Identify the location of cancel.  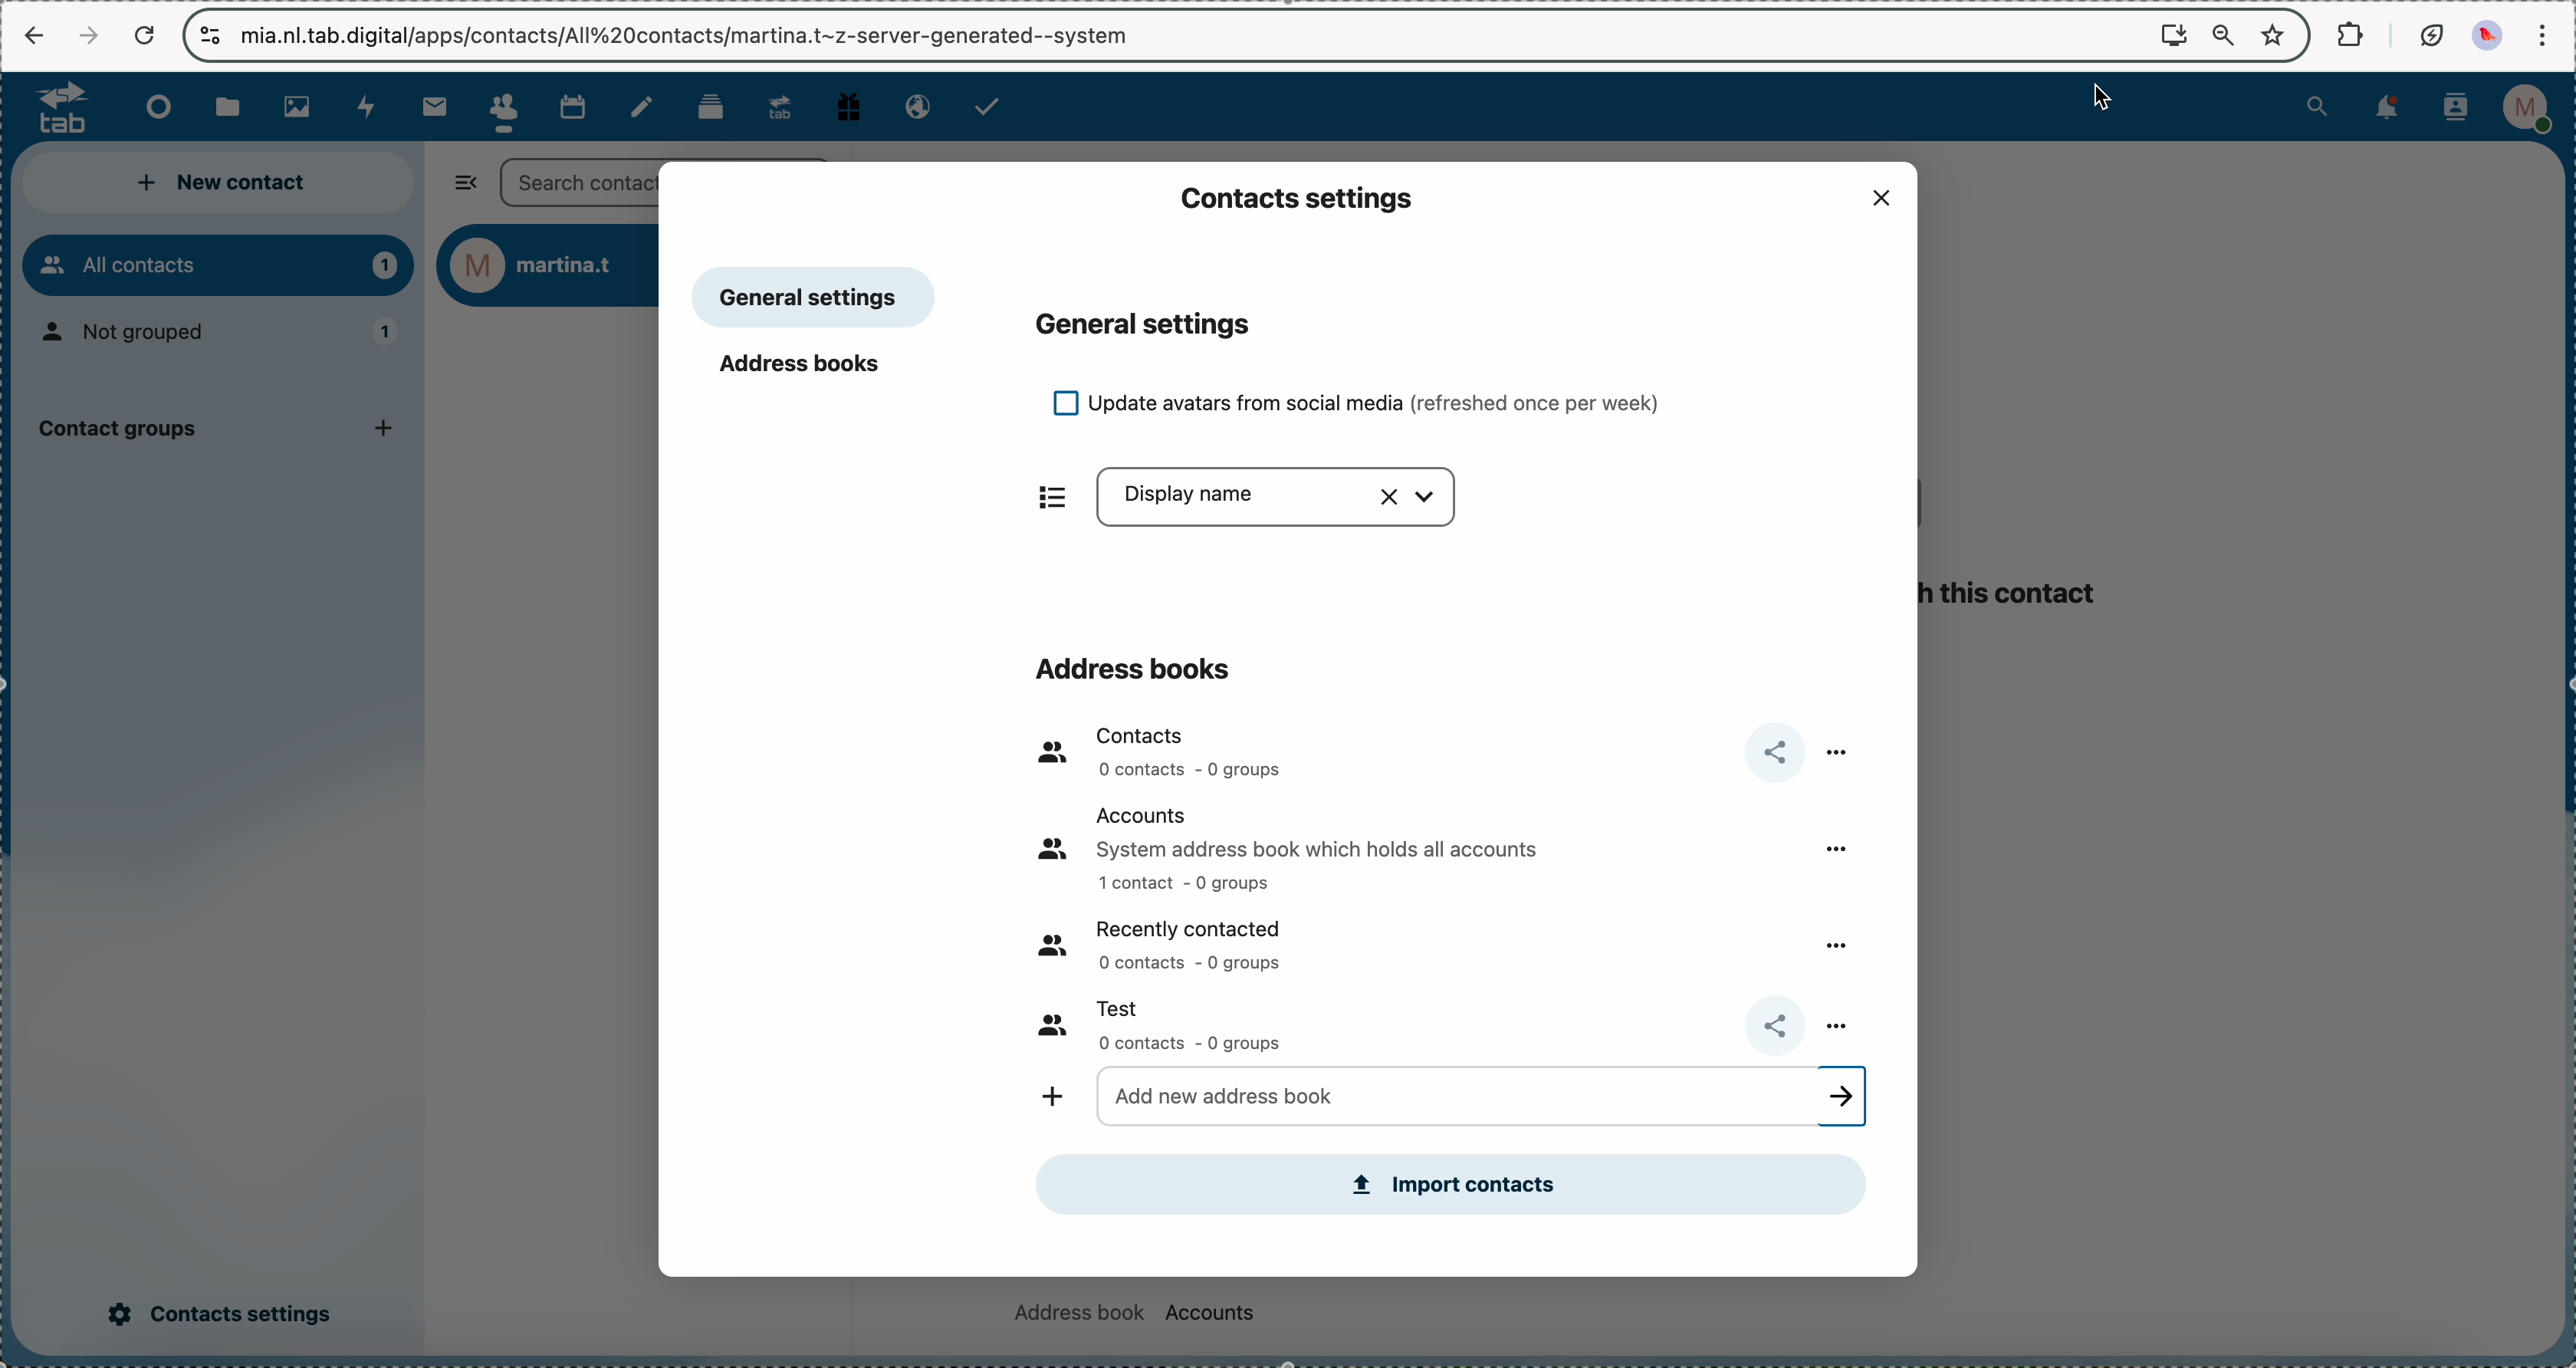
(146, 35).